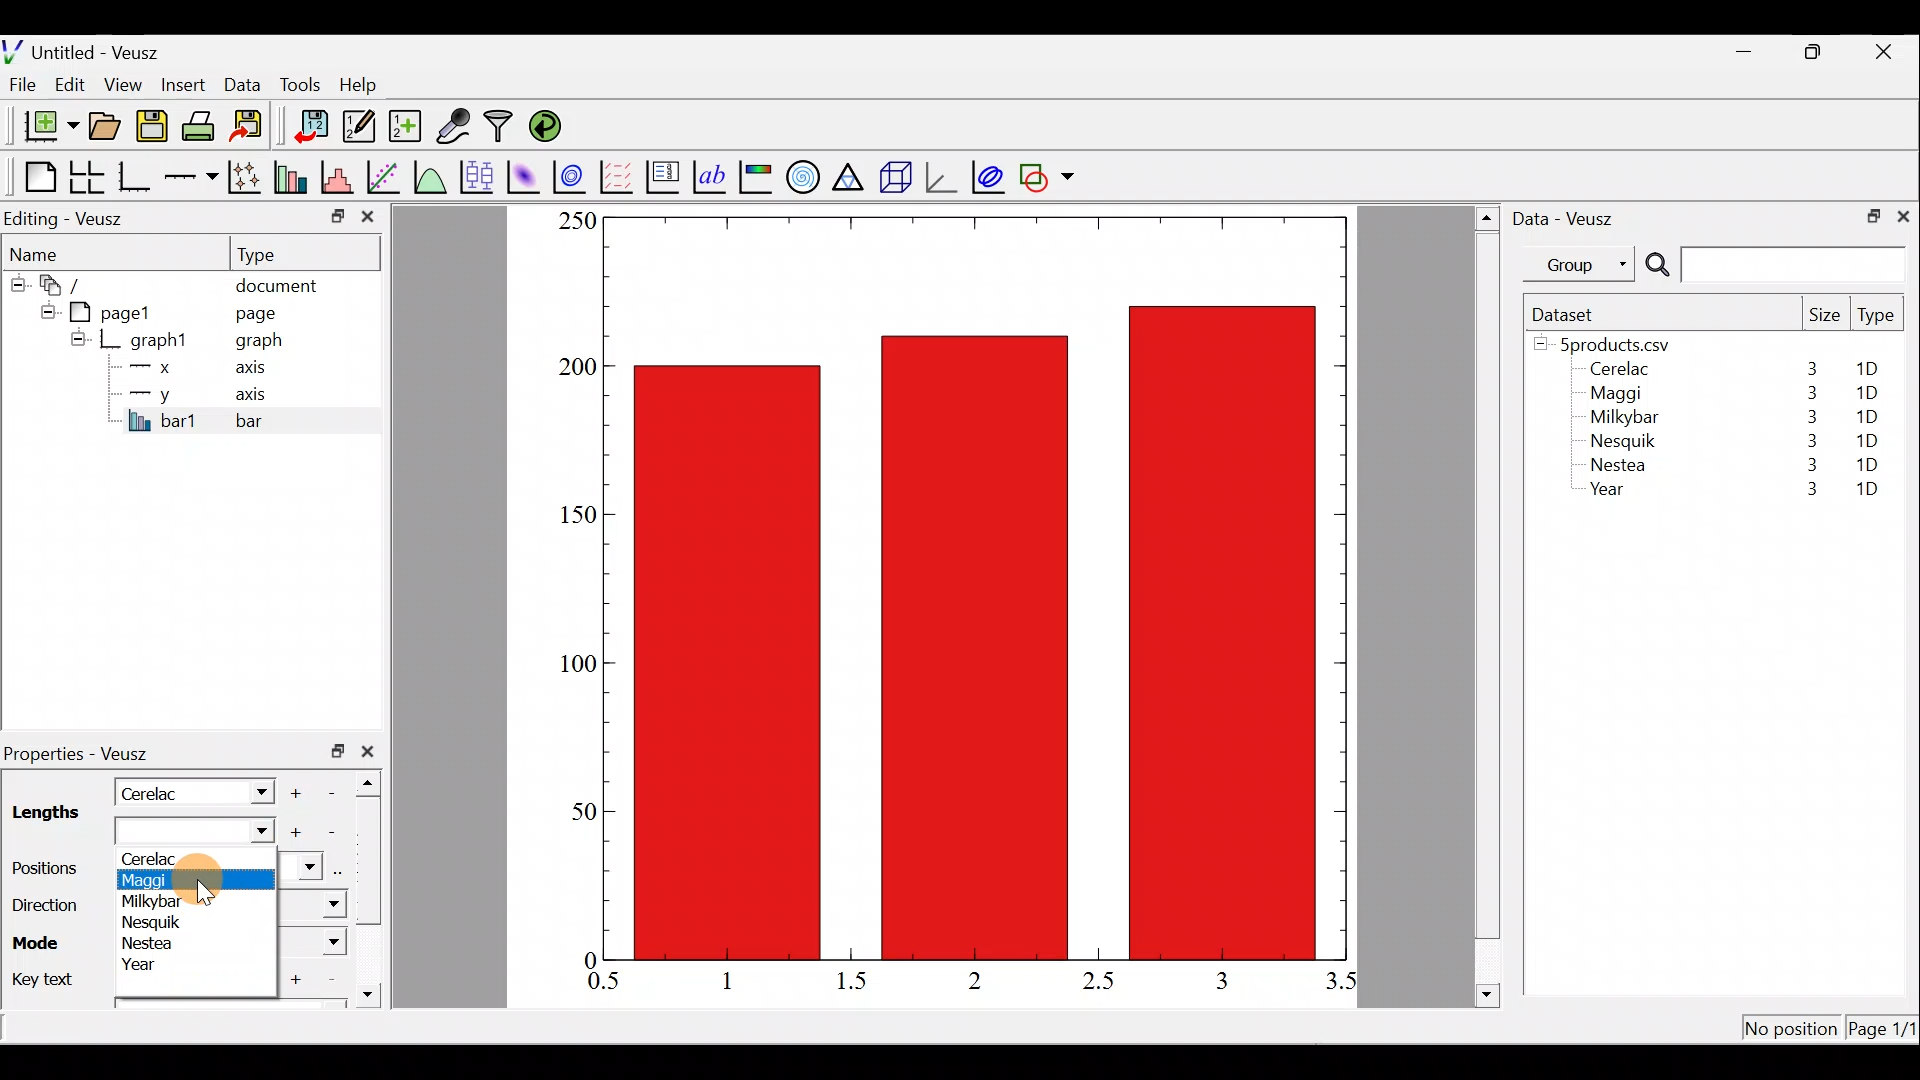  What do you see at coordinates (1878, 320) in the screenshot?
I see `Type` at bounding box center [1878, 320].